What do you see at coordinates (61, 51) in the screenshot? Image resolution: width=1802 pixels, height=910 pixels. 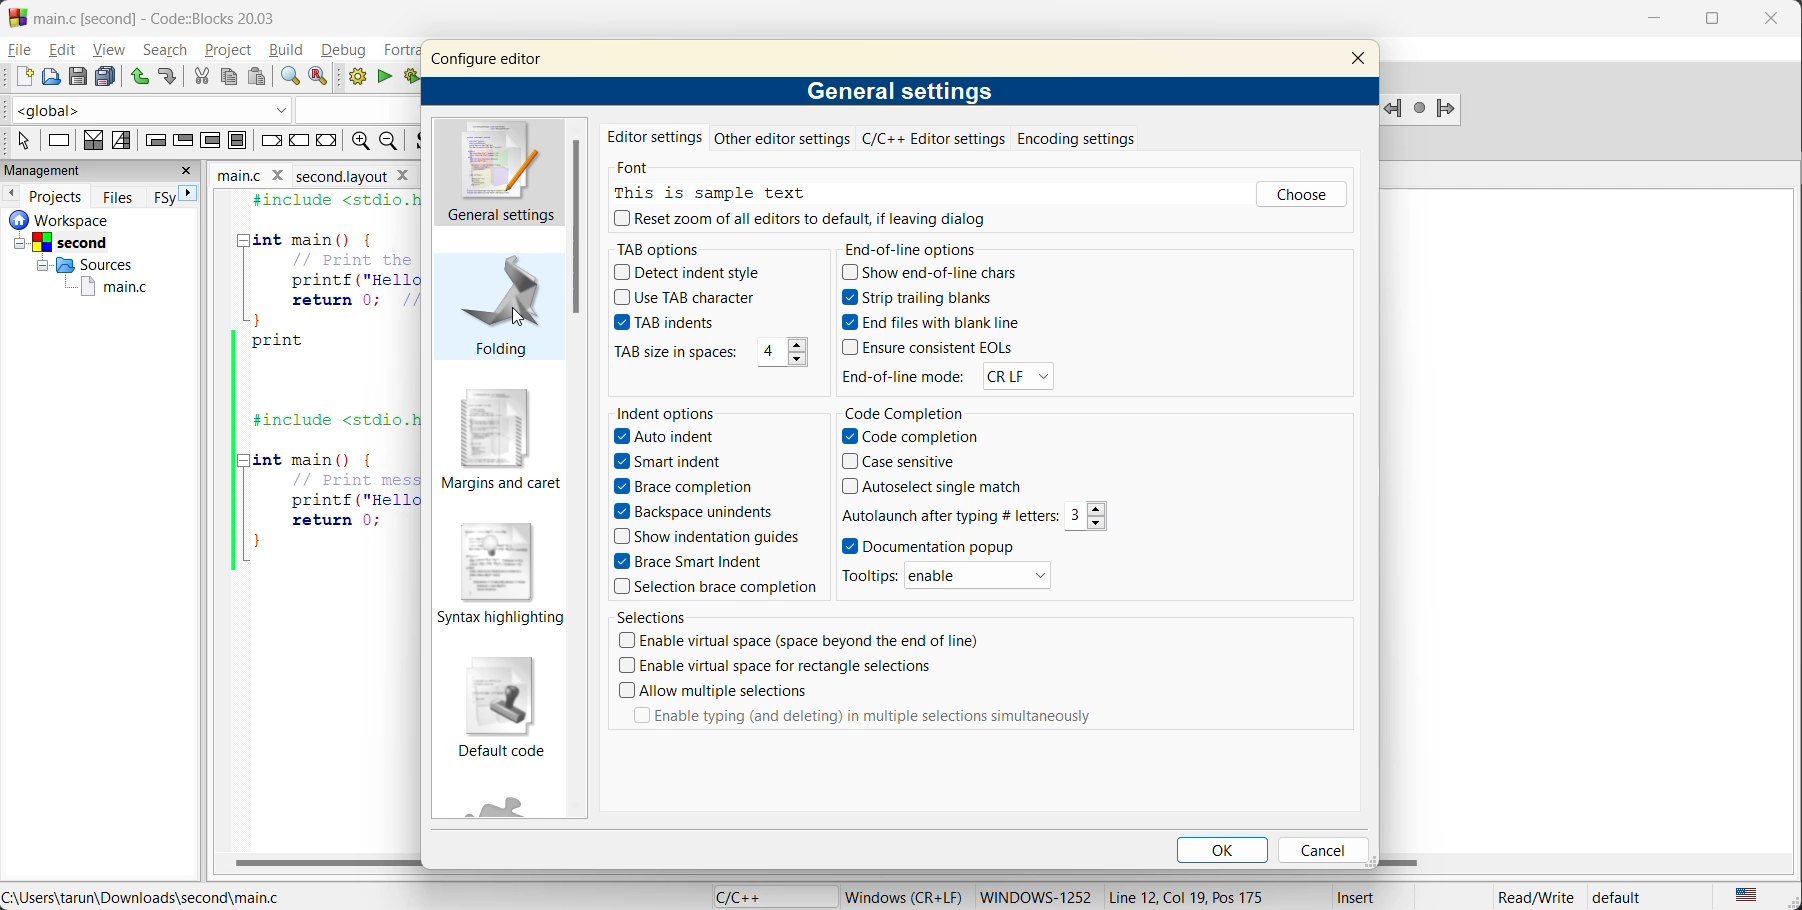 I see `edit` at bounding box center [61, 51].